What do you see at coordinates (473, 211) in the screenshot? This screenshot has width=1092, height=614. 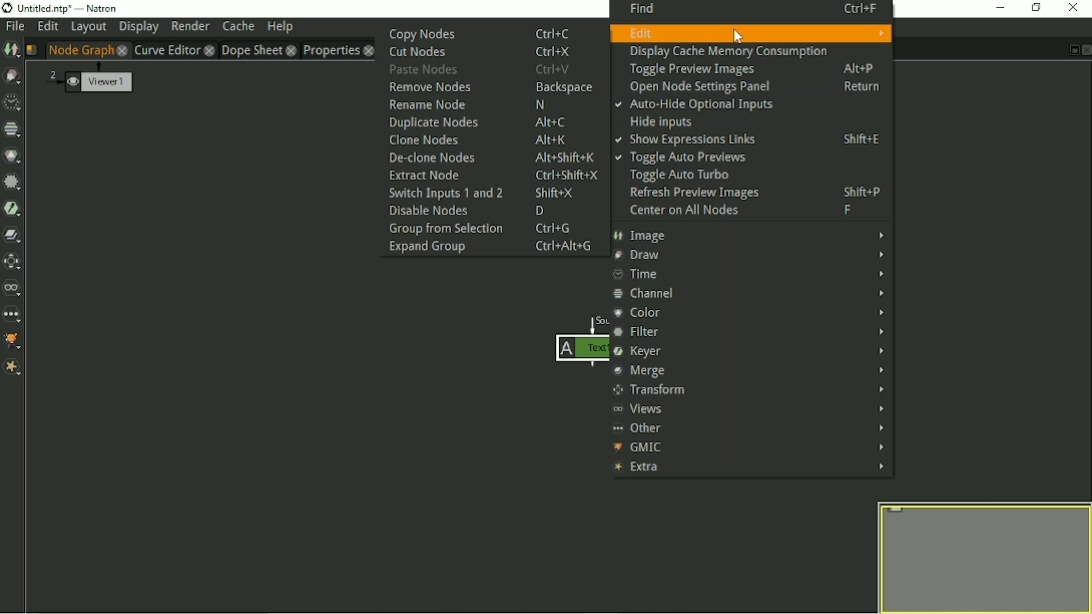 I see `Disable Nodes` at bounding box center [473, 211].